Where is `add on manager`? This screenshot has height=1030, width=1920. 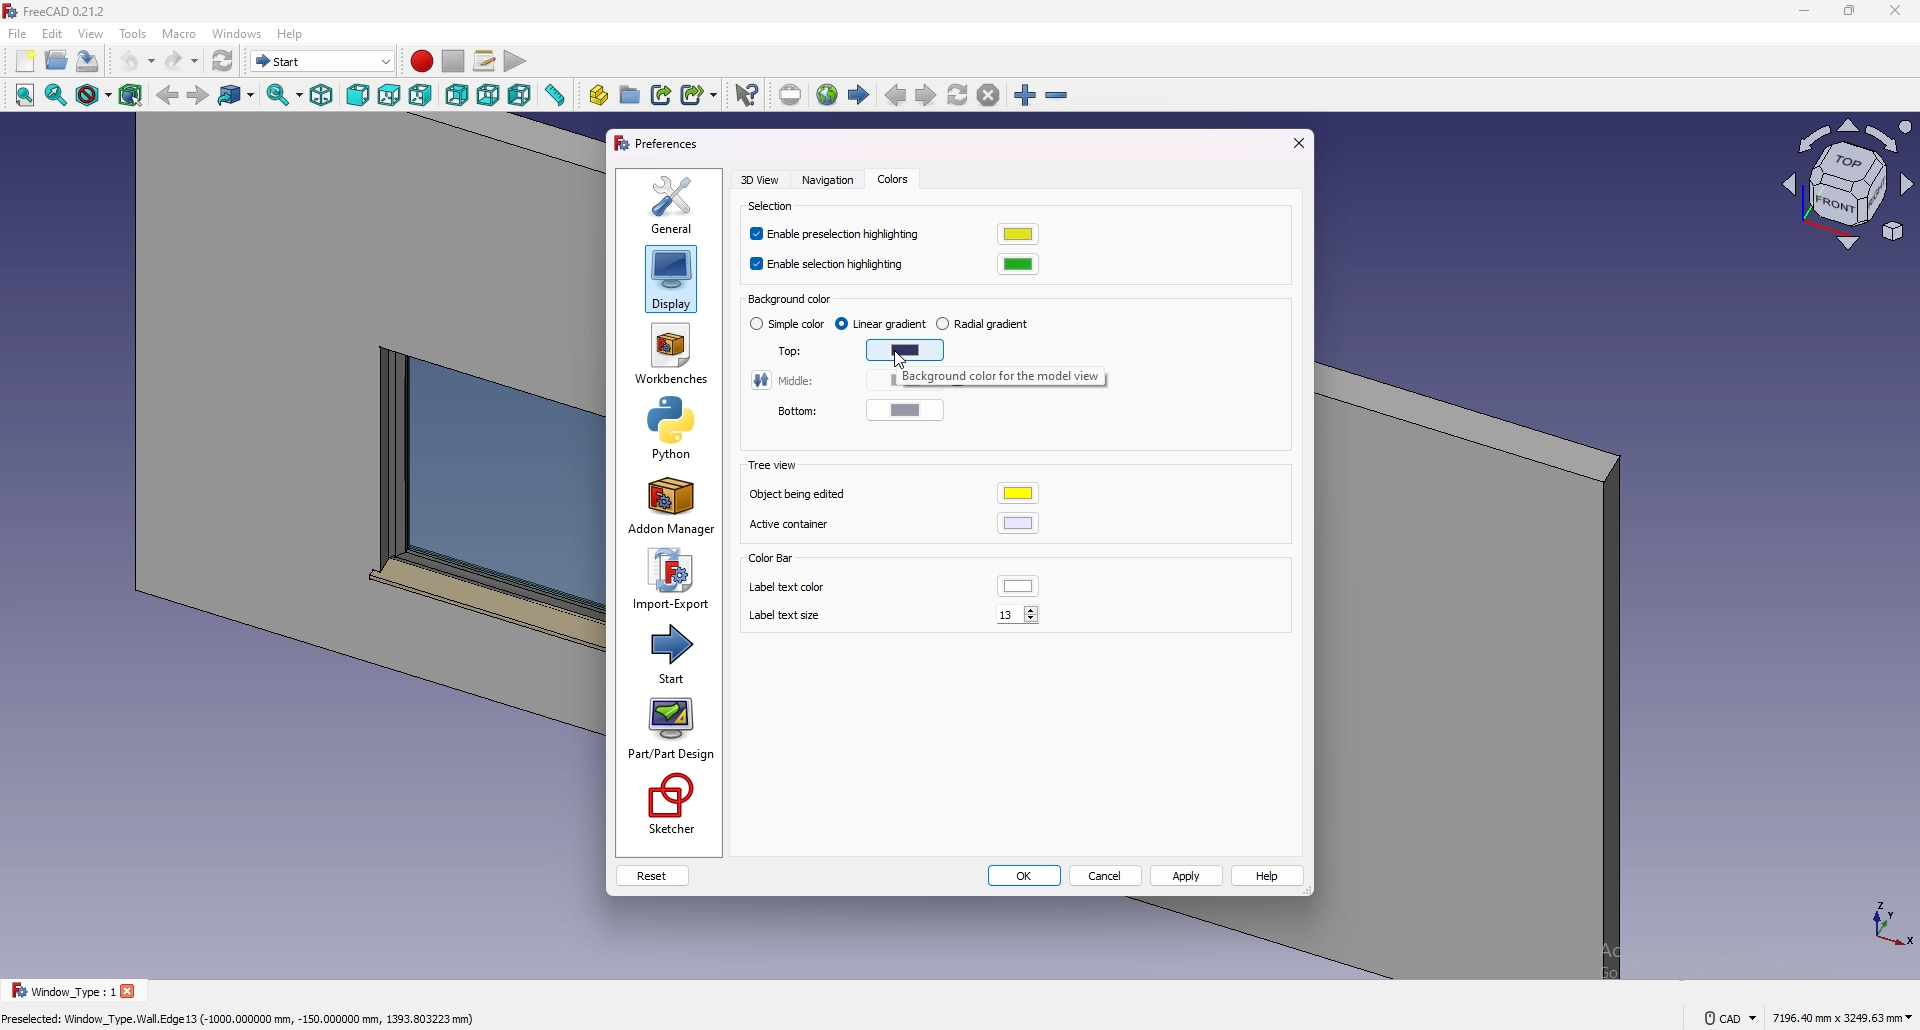
add on manager is located at coordinates (671, 506).